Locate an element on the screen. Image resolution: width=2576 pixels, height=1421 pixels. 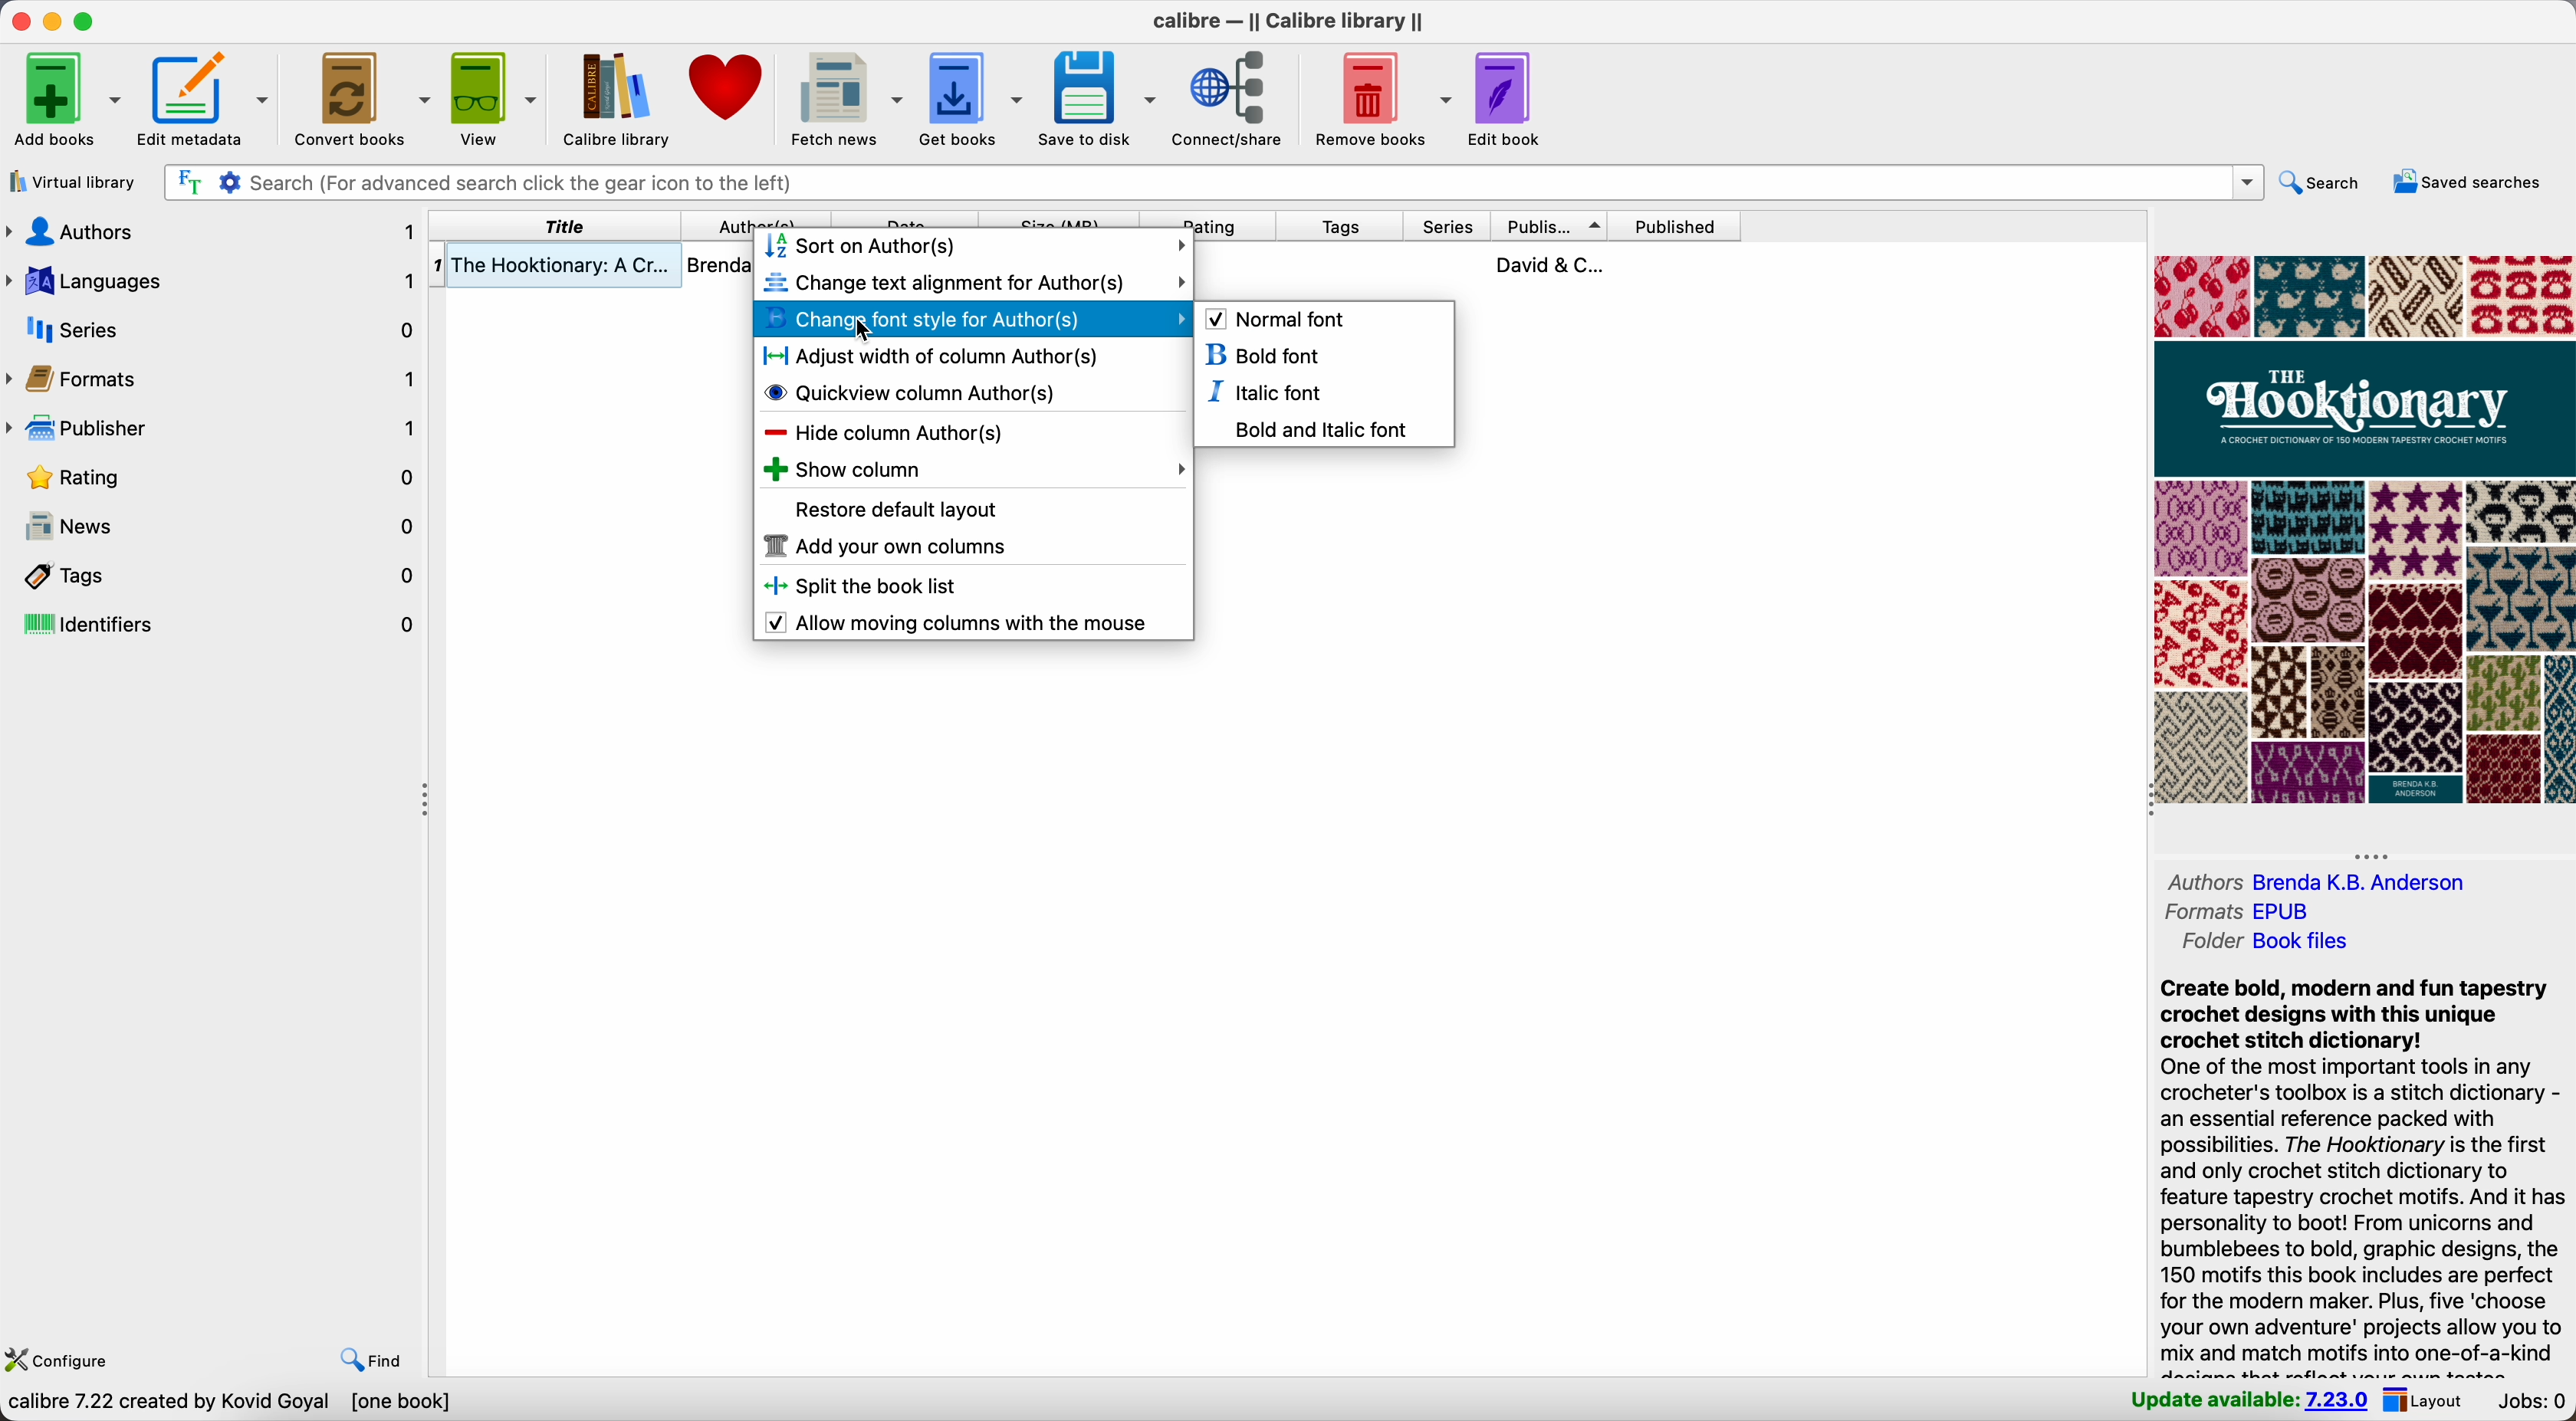
show column is located at coordinates (973, 469).